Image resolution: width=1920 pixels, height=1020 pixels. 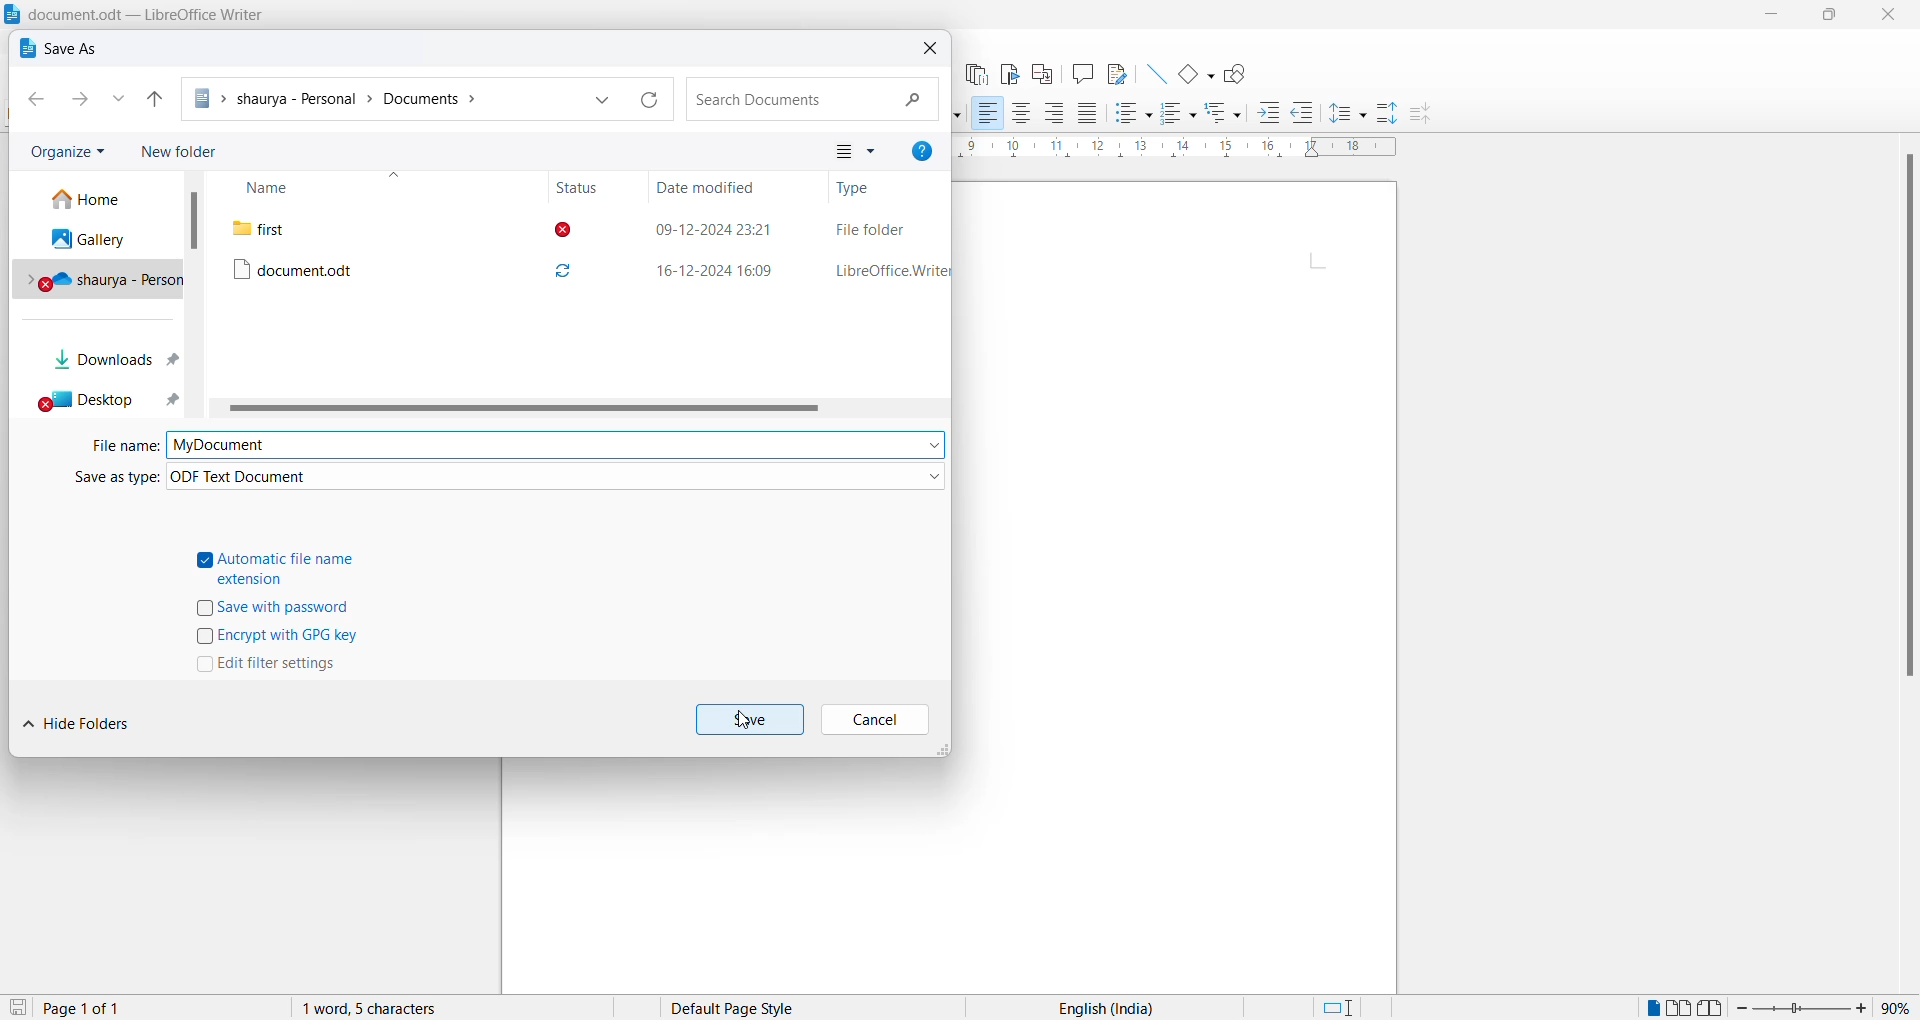 What do you see at coordinates (650, 98) in the screenshot?
I see `Refresh ` at bounding box center [650, 98].